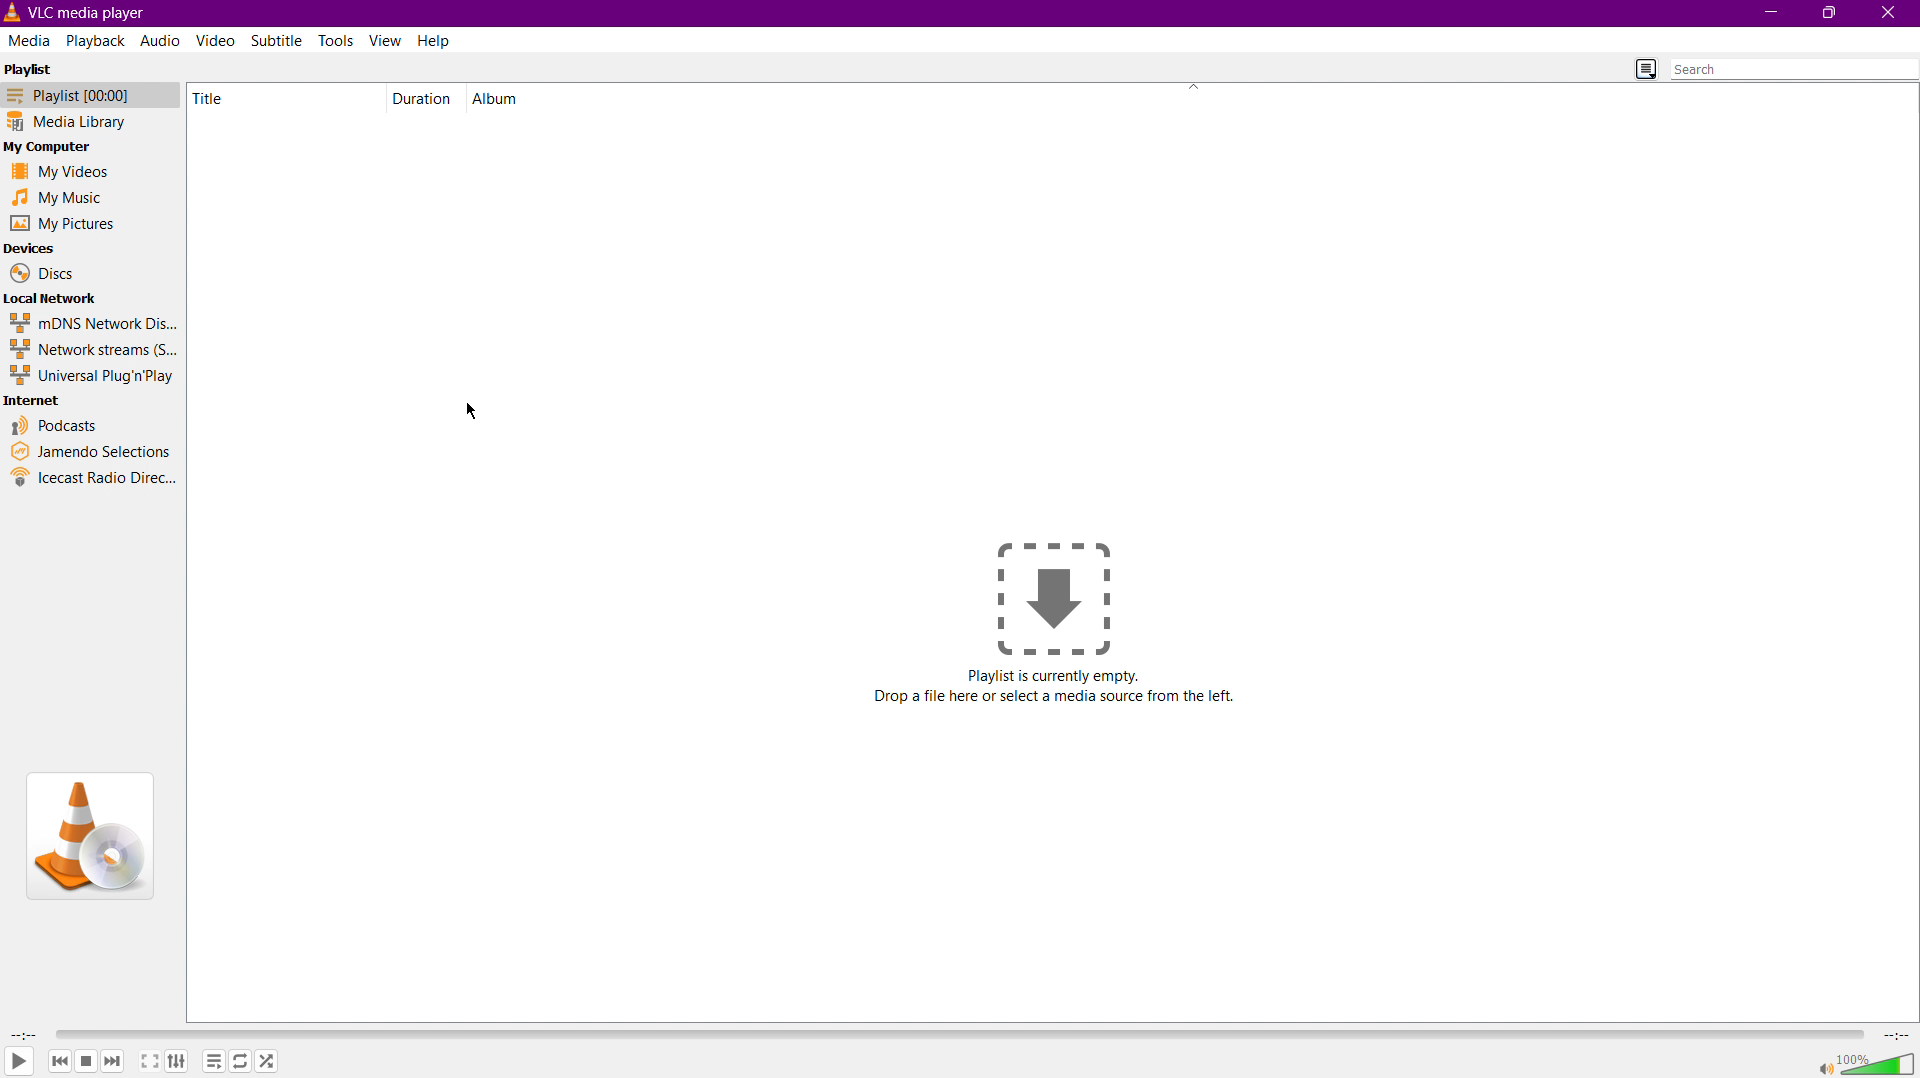  I want to click on Network streams, so click(91, 348).